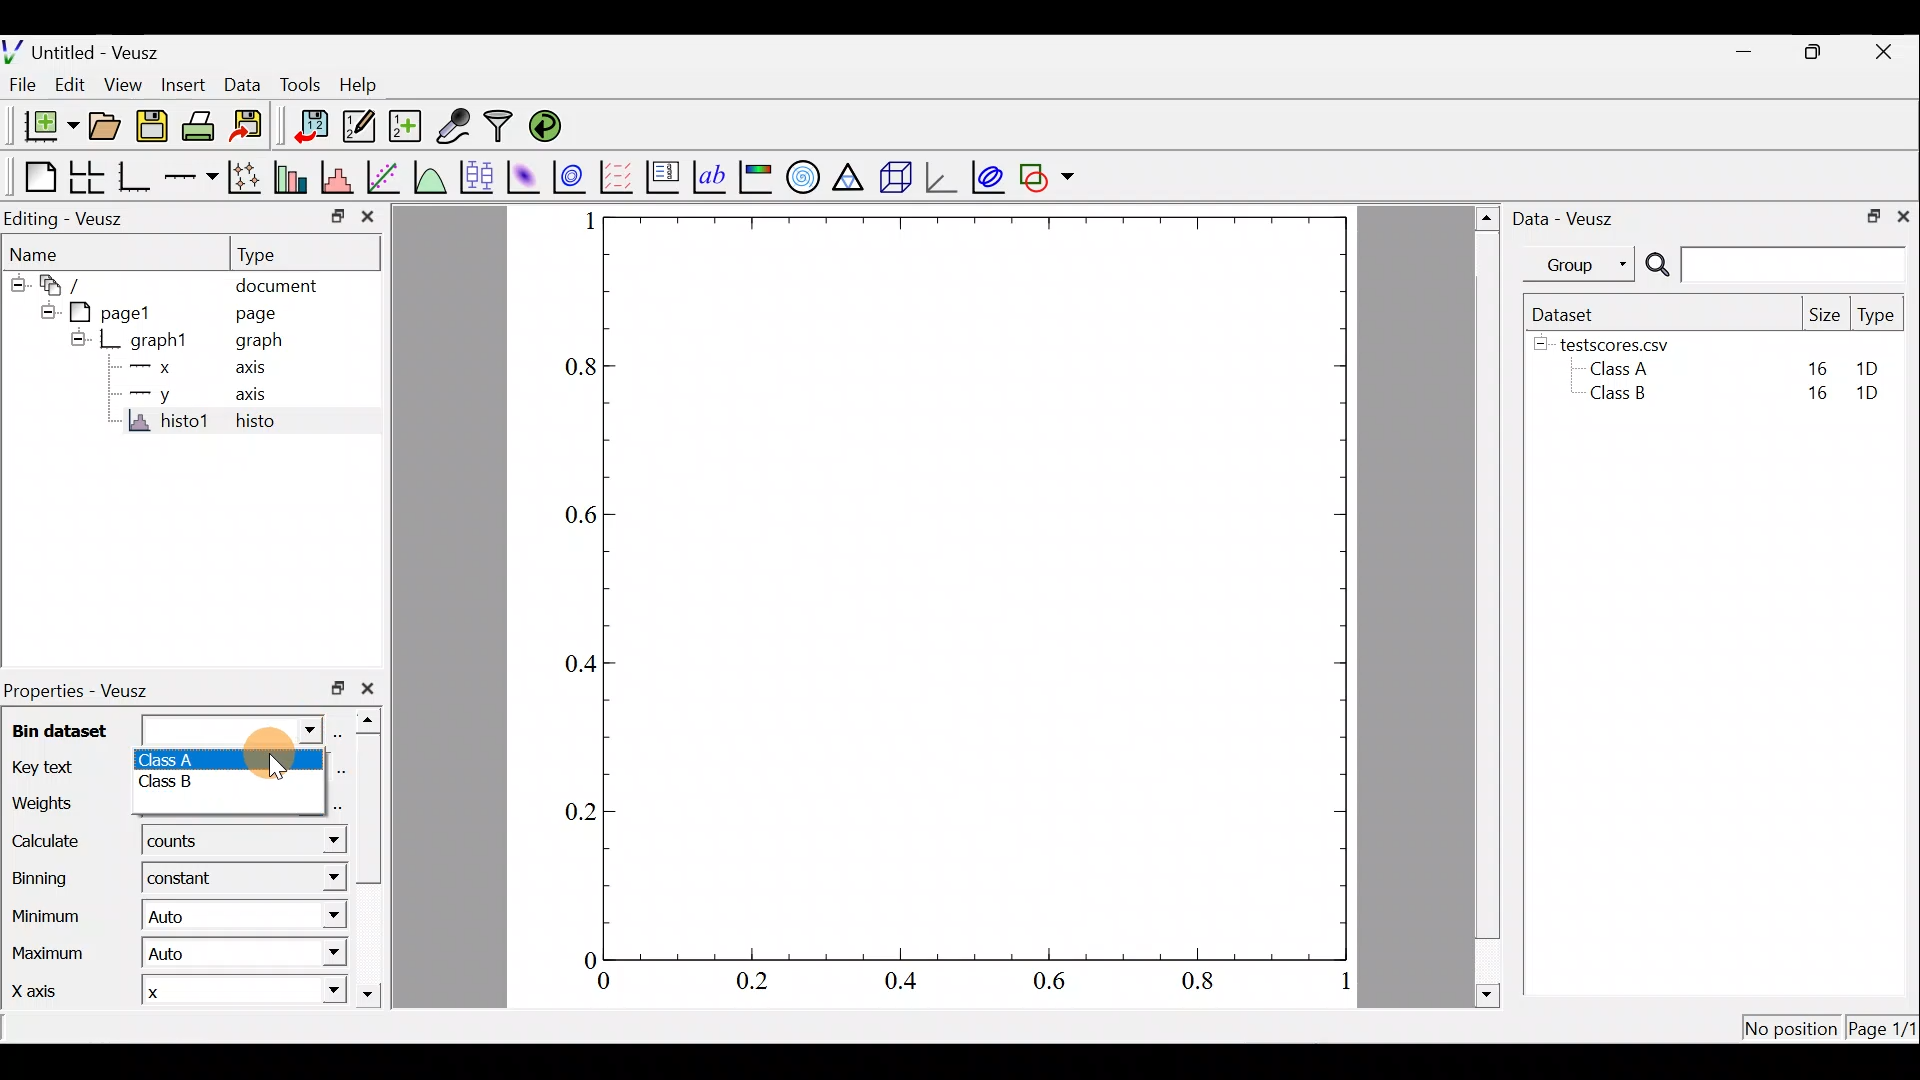 The image size is (1920, 1080). What do you see at coordinates (188, 956) in the screenshot?
I see `Auto` at bounding box center [188, 956].